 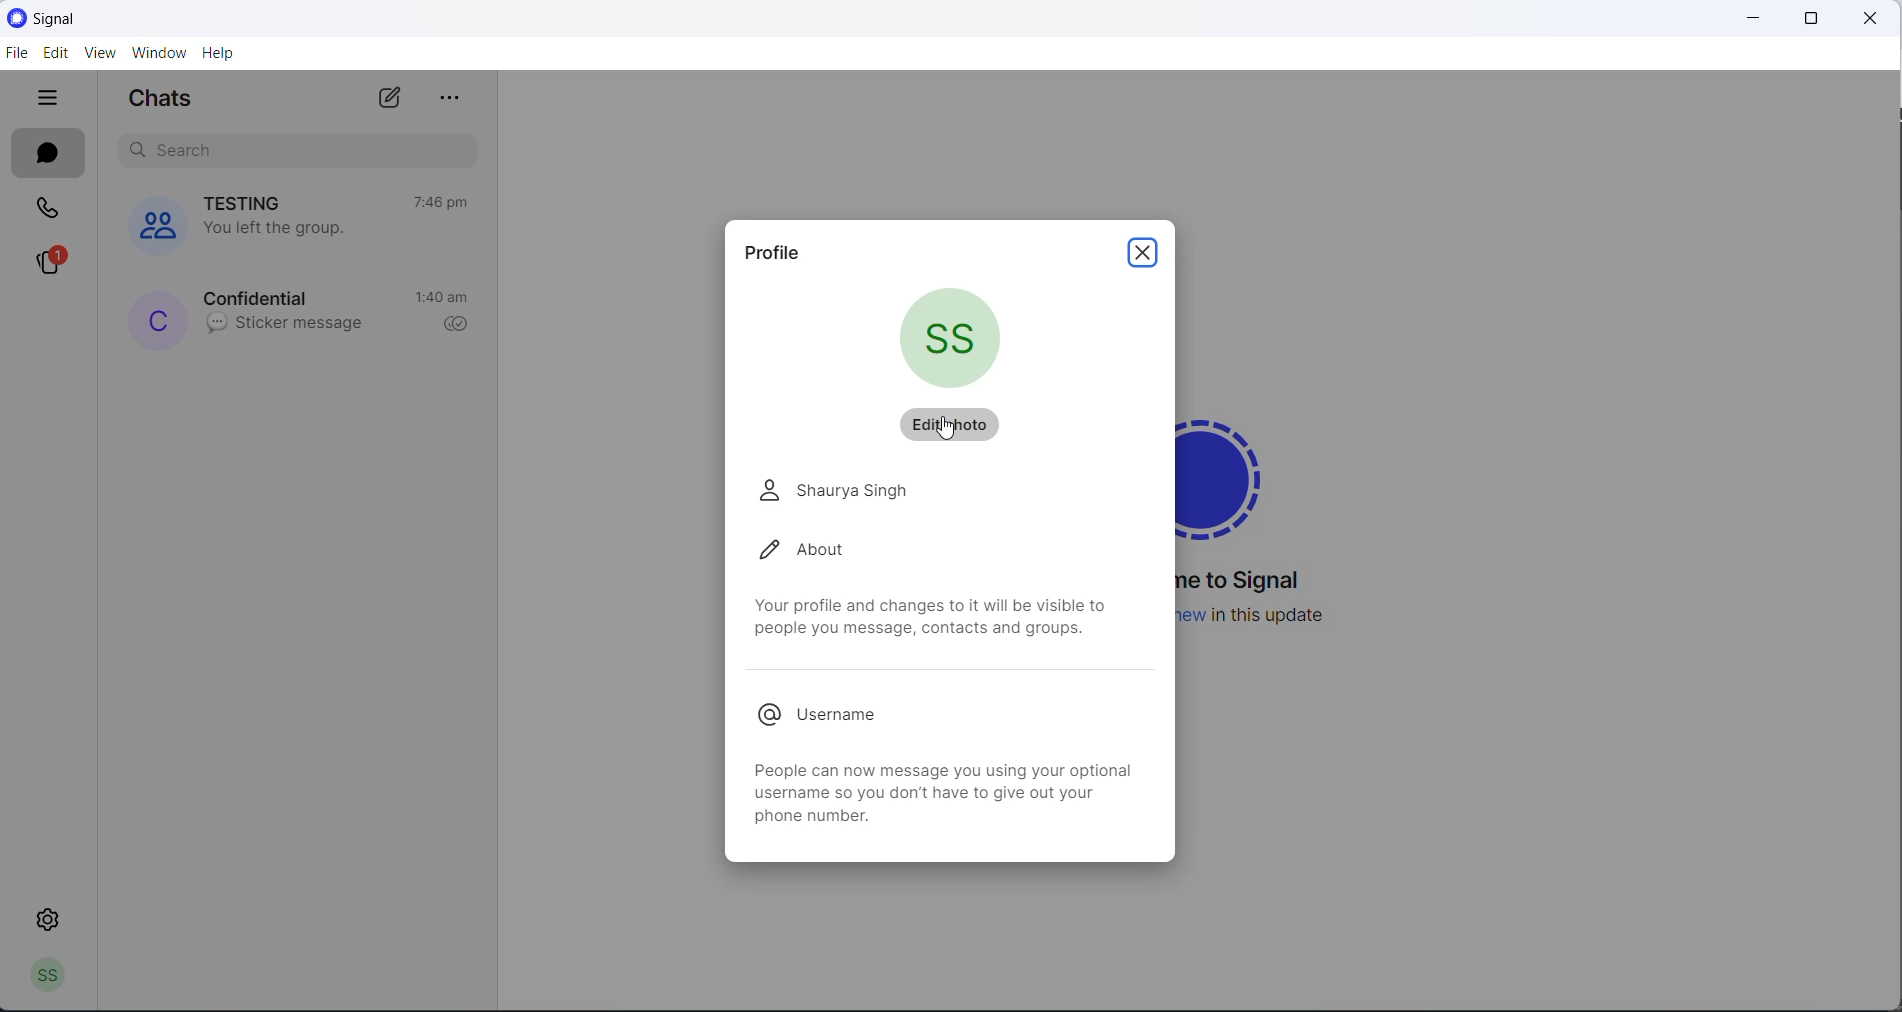 What do you see at coordinates (827, 551) in the screenshot?
I see `about` at bounding box center [827, 551].